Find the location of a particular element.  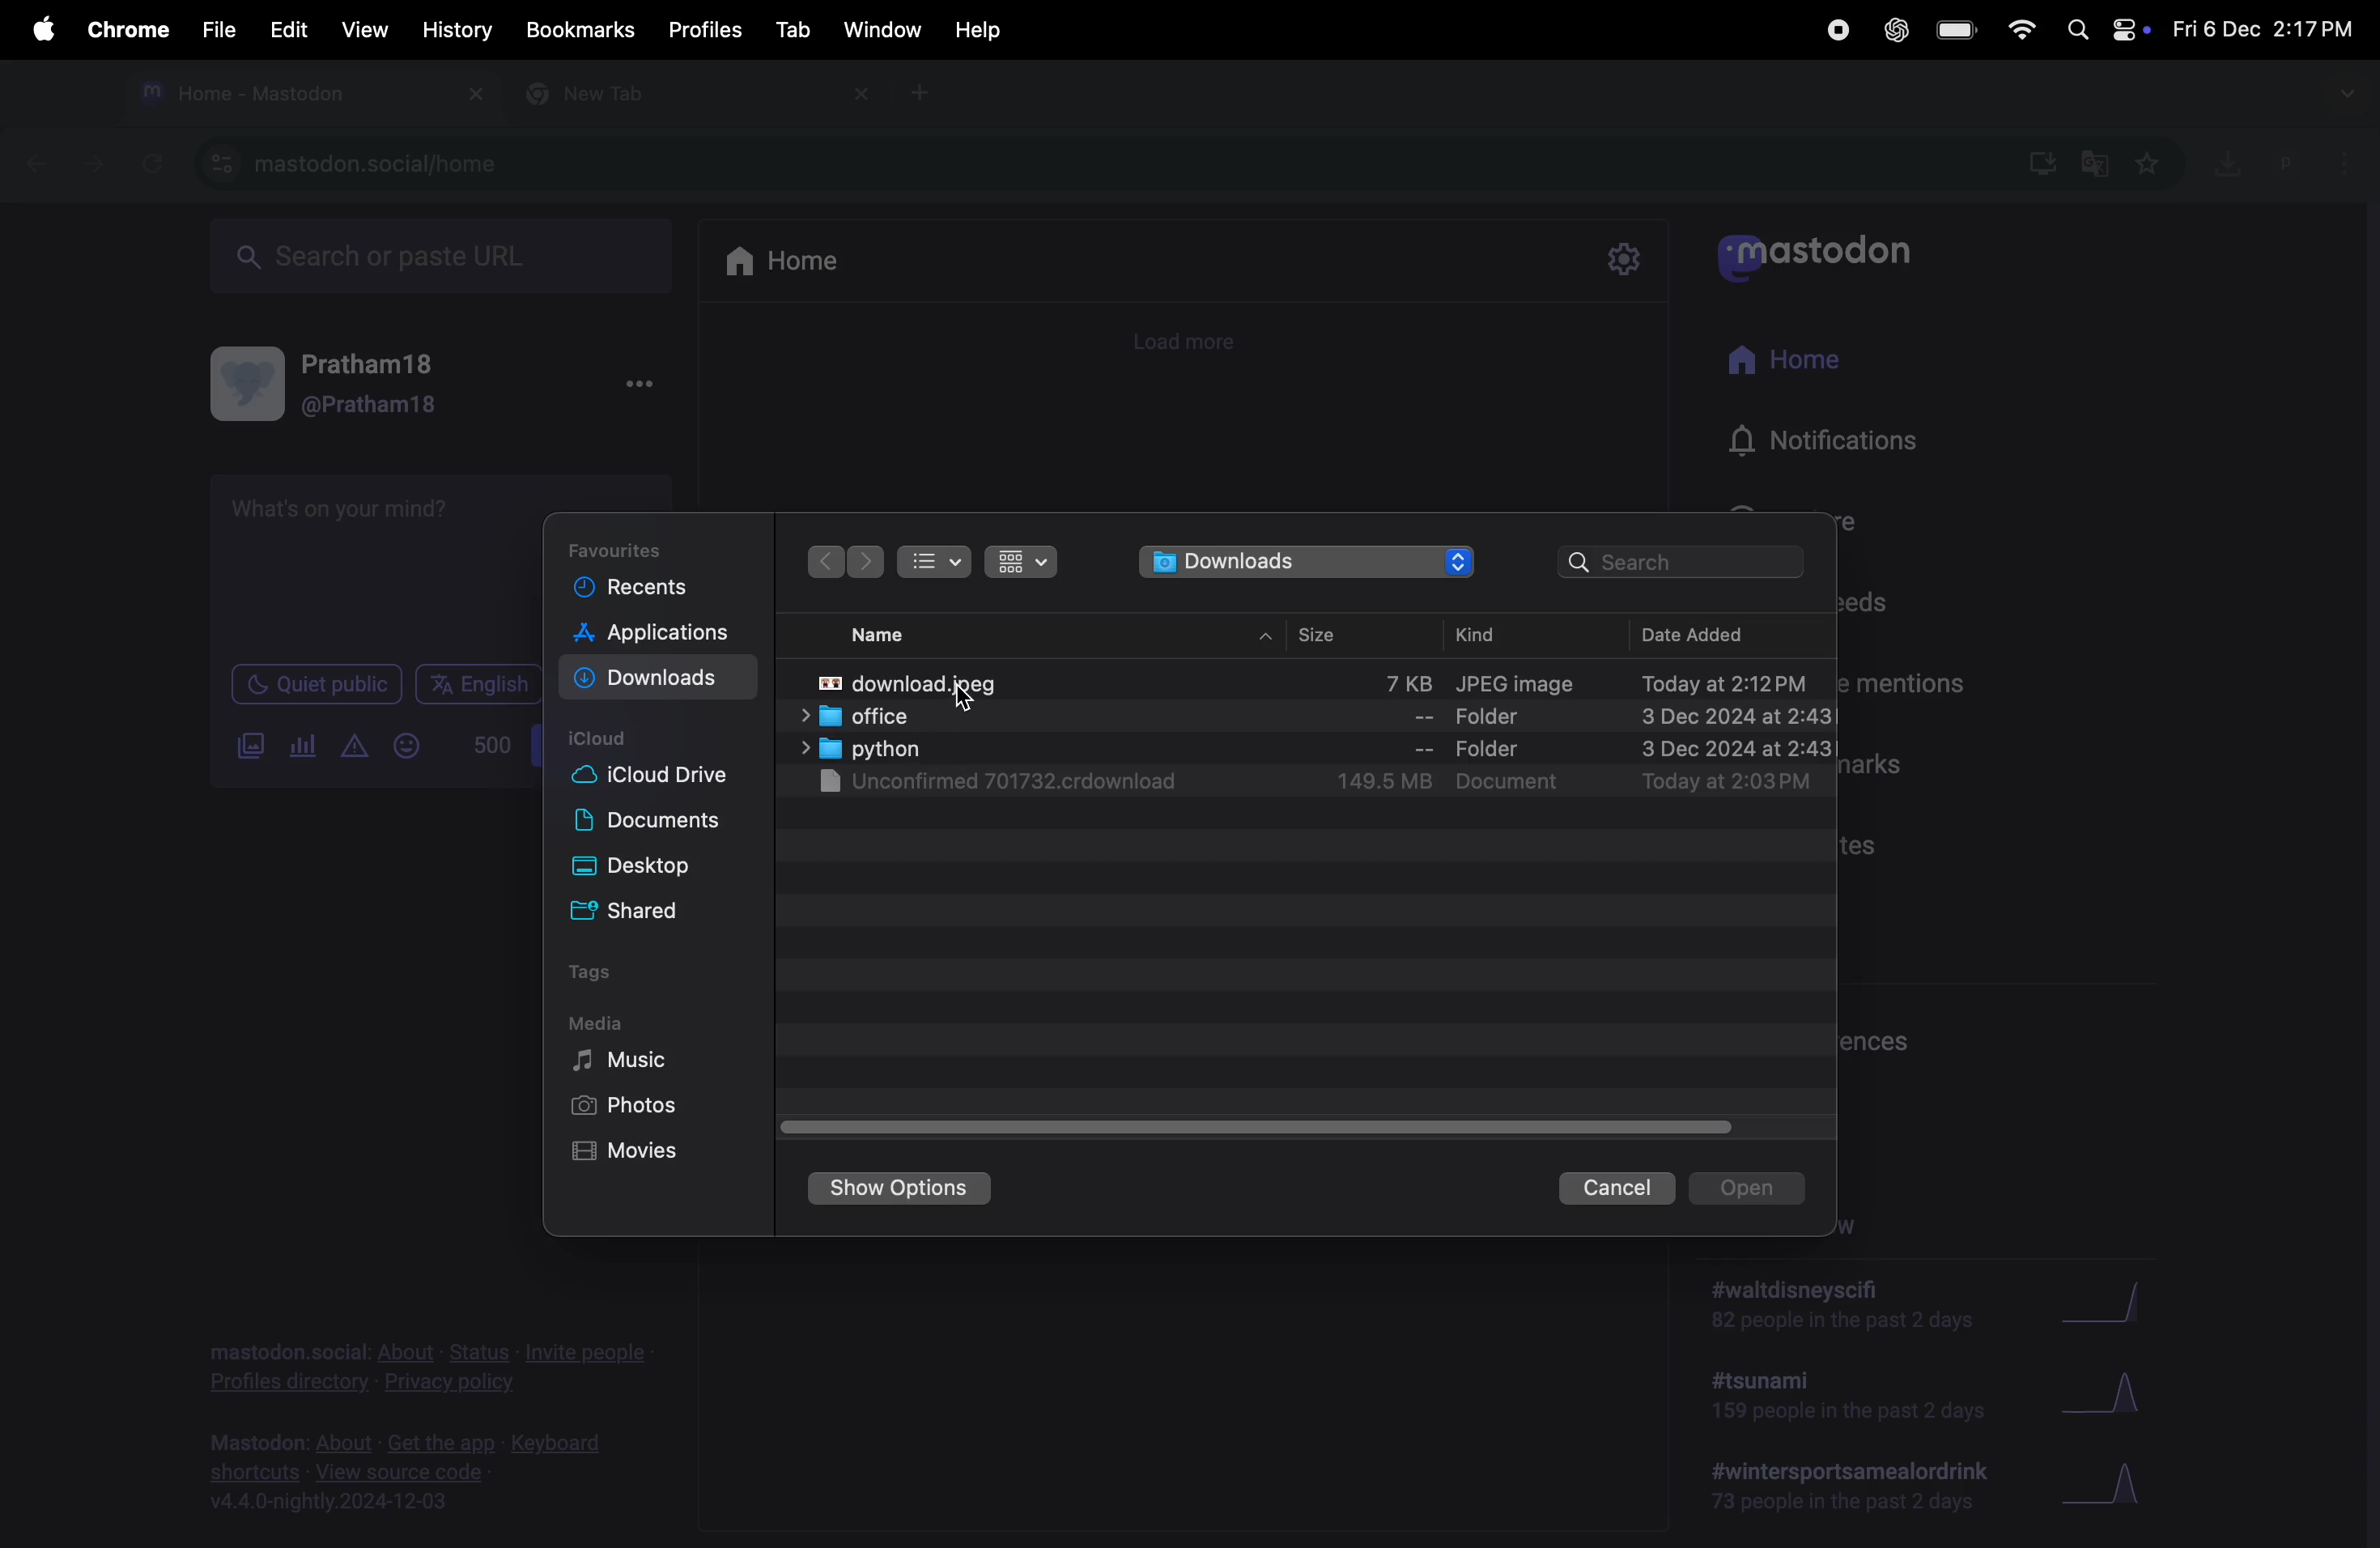

English is located at coordinates (479, 684).